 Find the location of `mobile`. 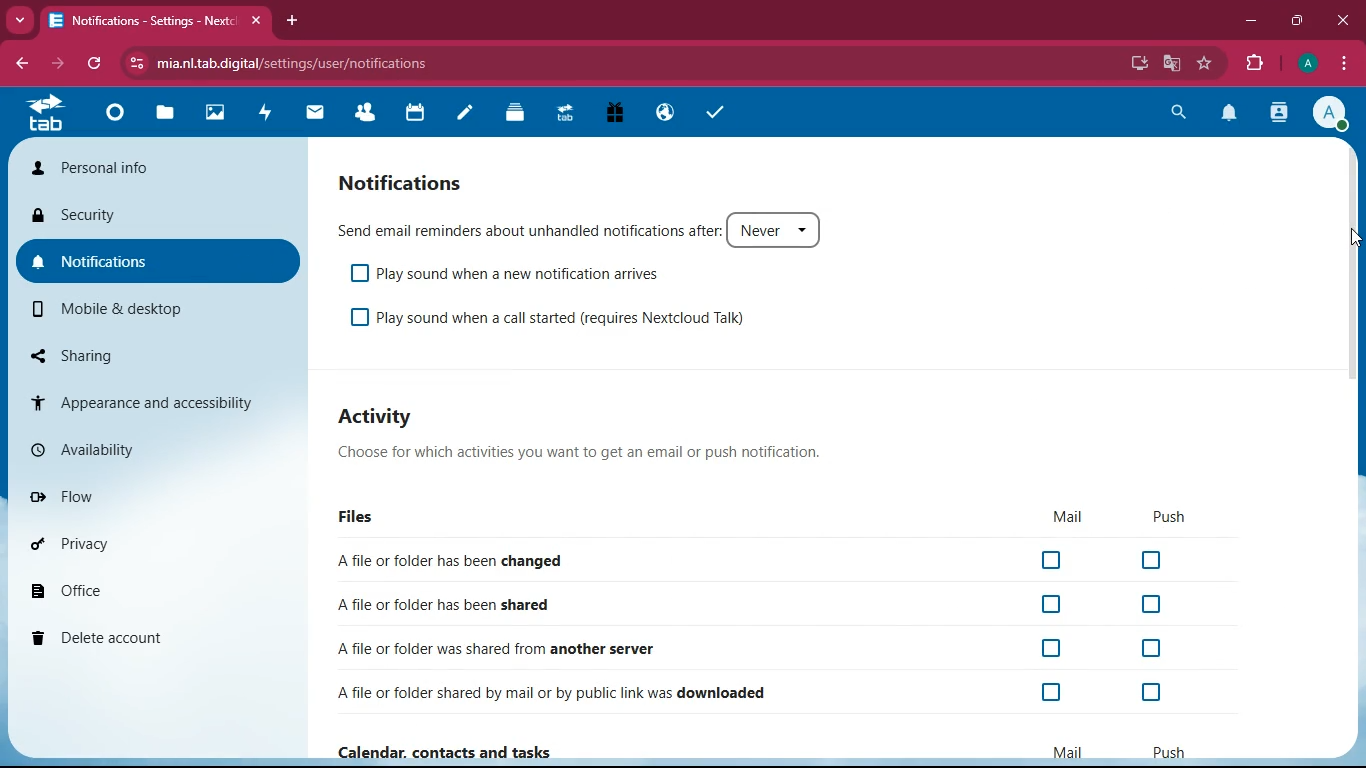

mobile is located at coordinates (157, 312).